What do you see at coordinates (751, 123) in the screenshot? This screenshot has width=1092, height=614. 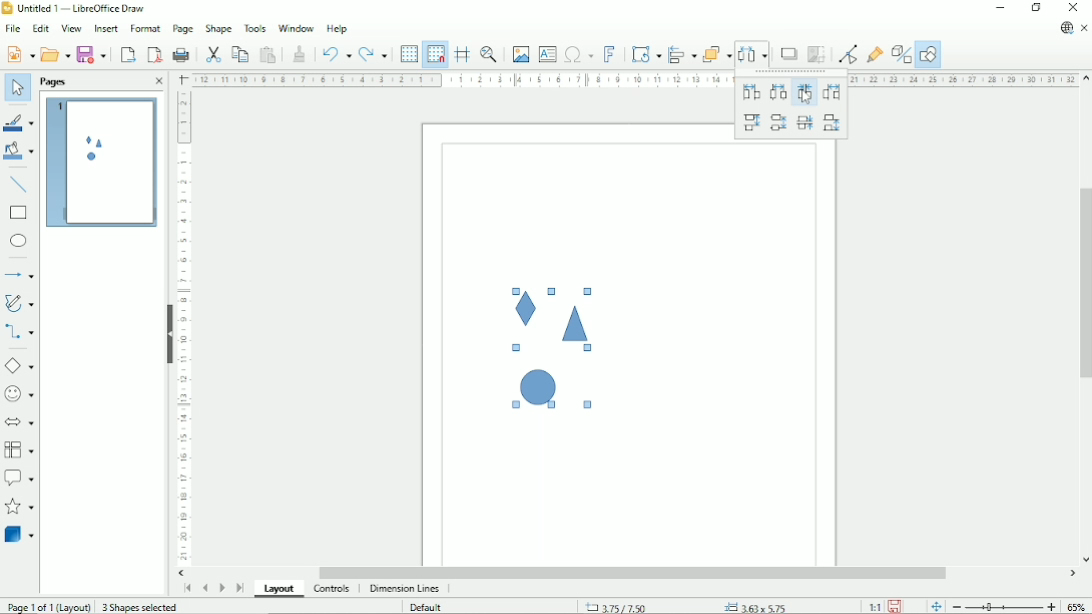 I see `Vertically top` at bounding box center [751, 123].